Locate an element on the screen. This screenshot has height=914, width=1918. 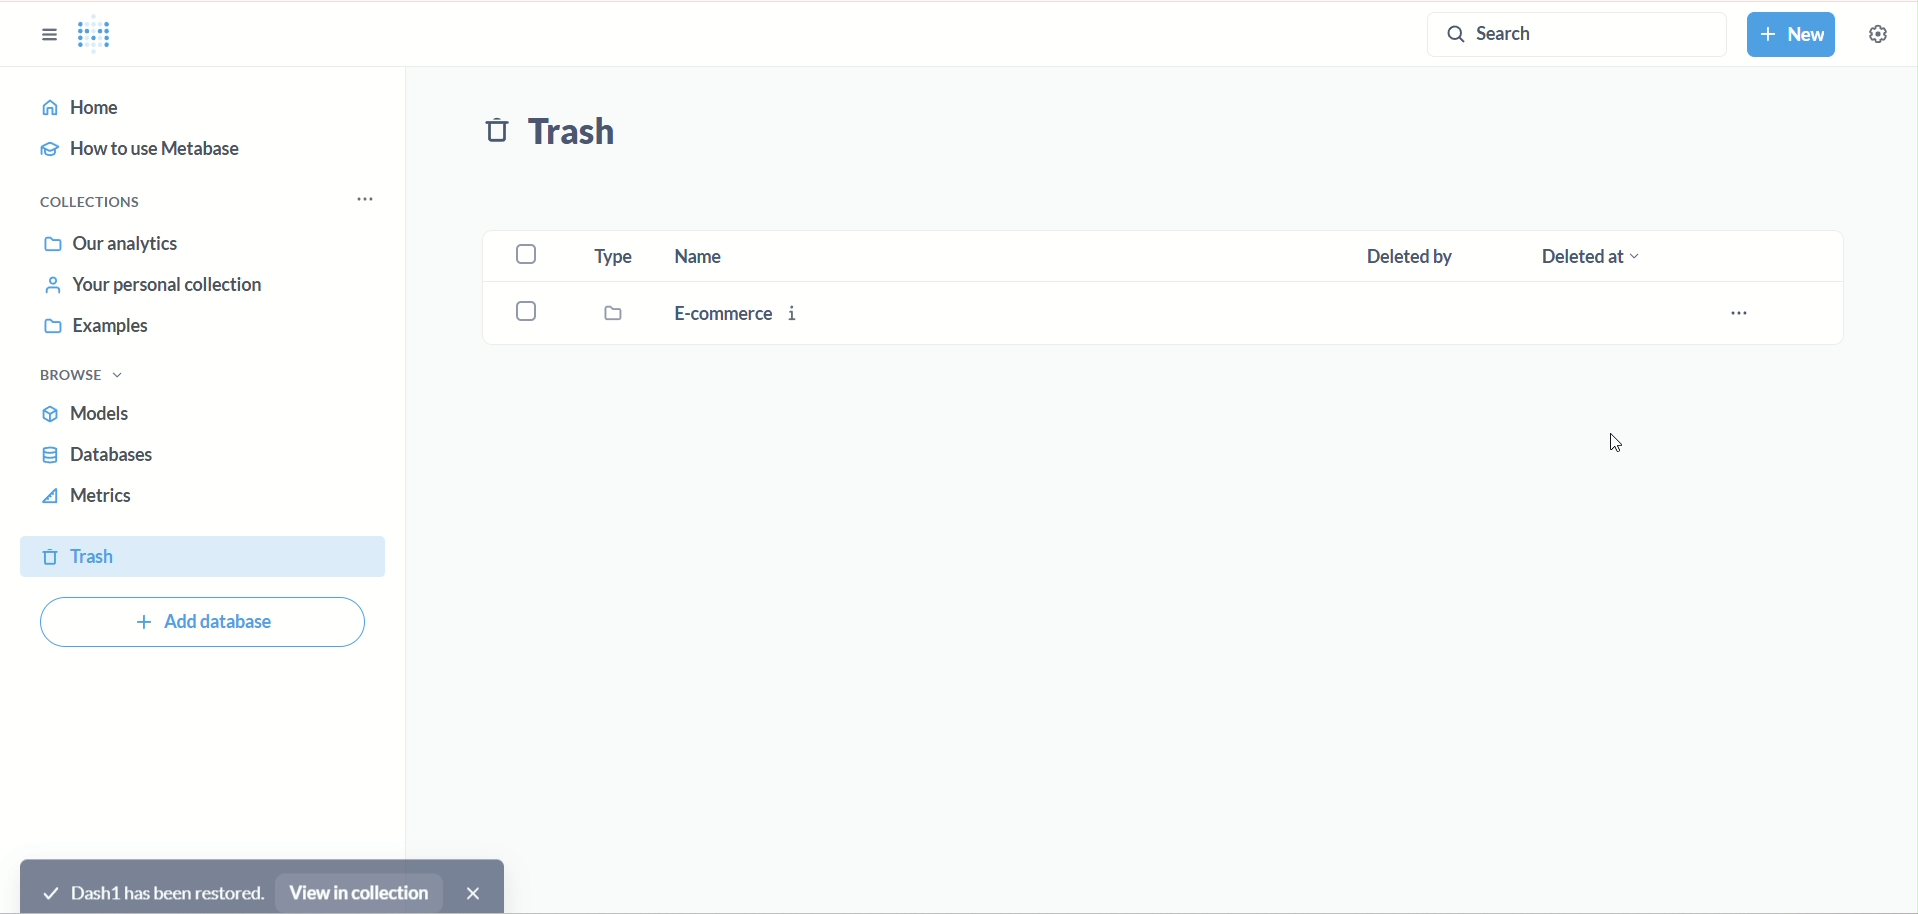
database is located at coordinates (99, 454).